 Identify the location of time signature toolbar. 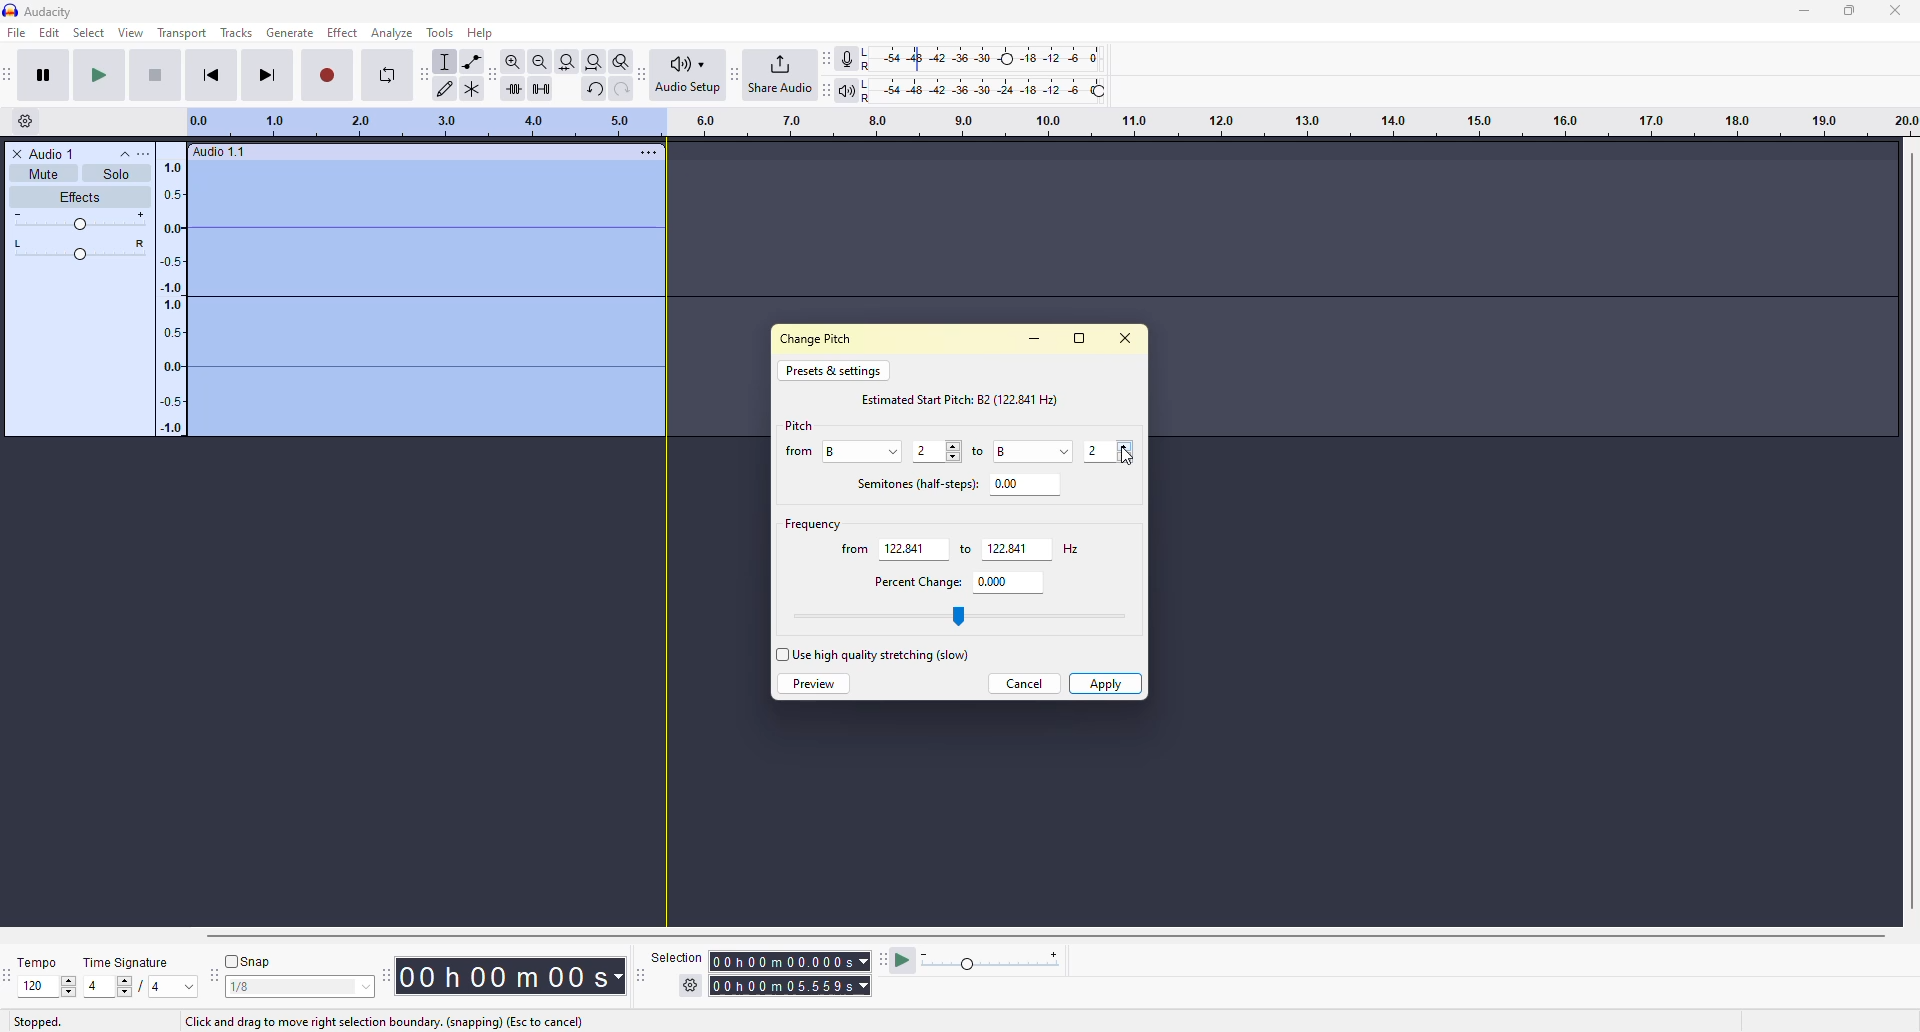
(8, 976).